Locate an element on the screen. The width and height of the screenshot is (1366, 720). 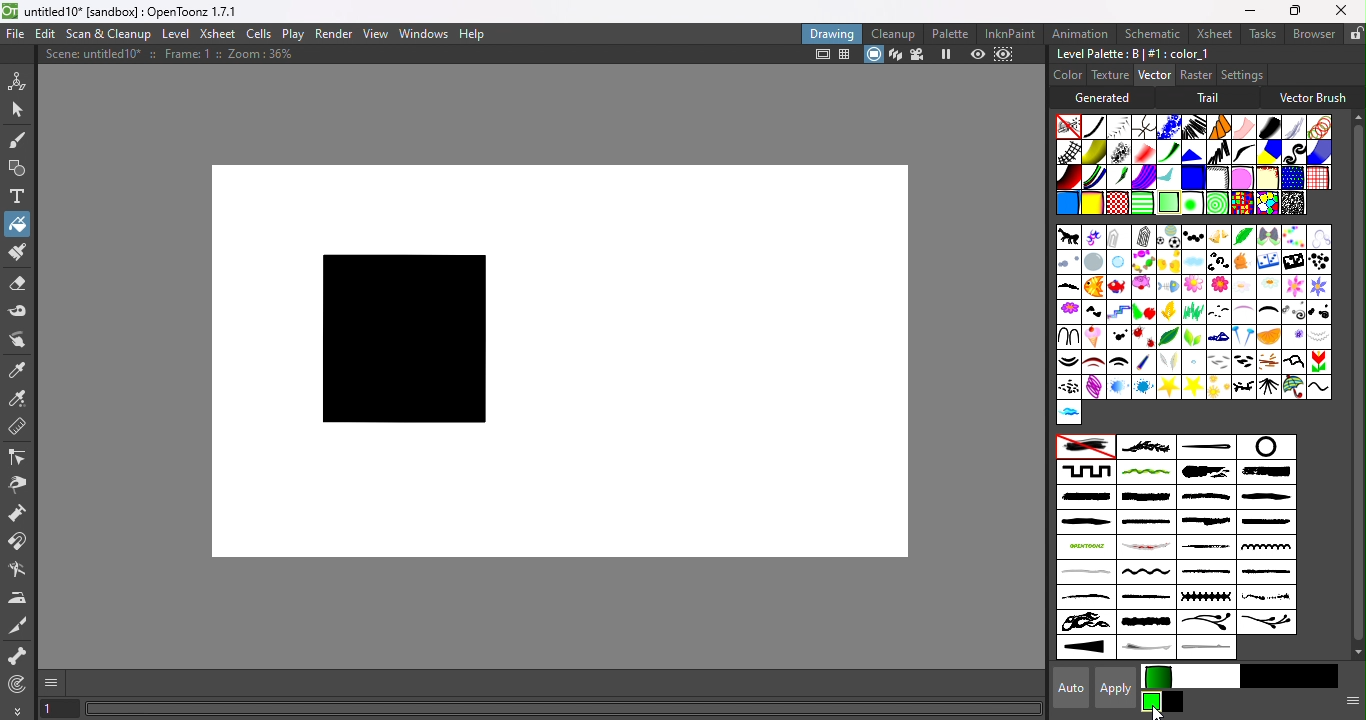
InknPaint is located at coordinates (1014, 33).